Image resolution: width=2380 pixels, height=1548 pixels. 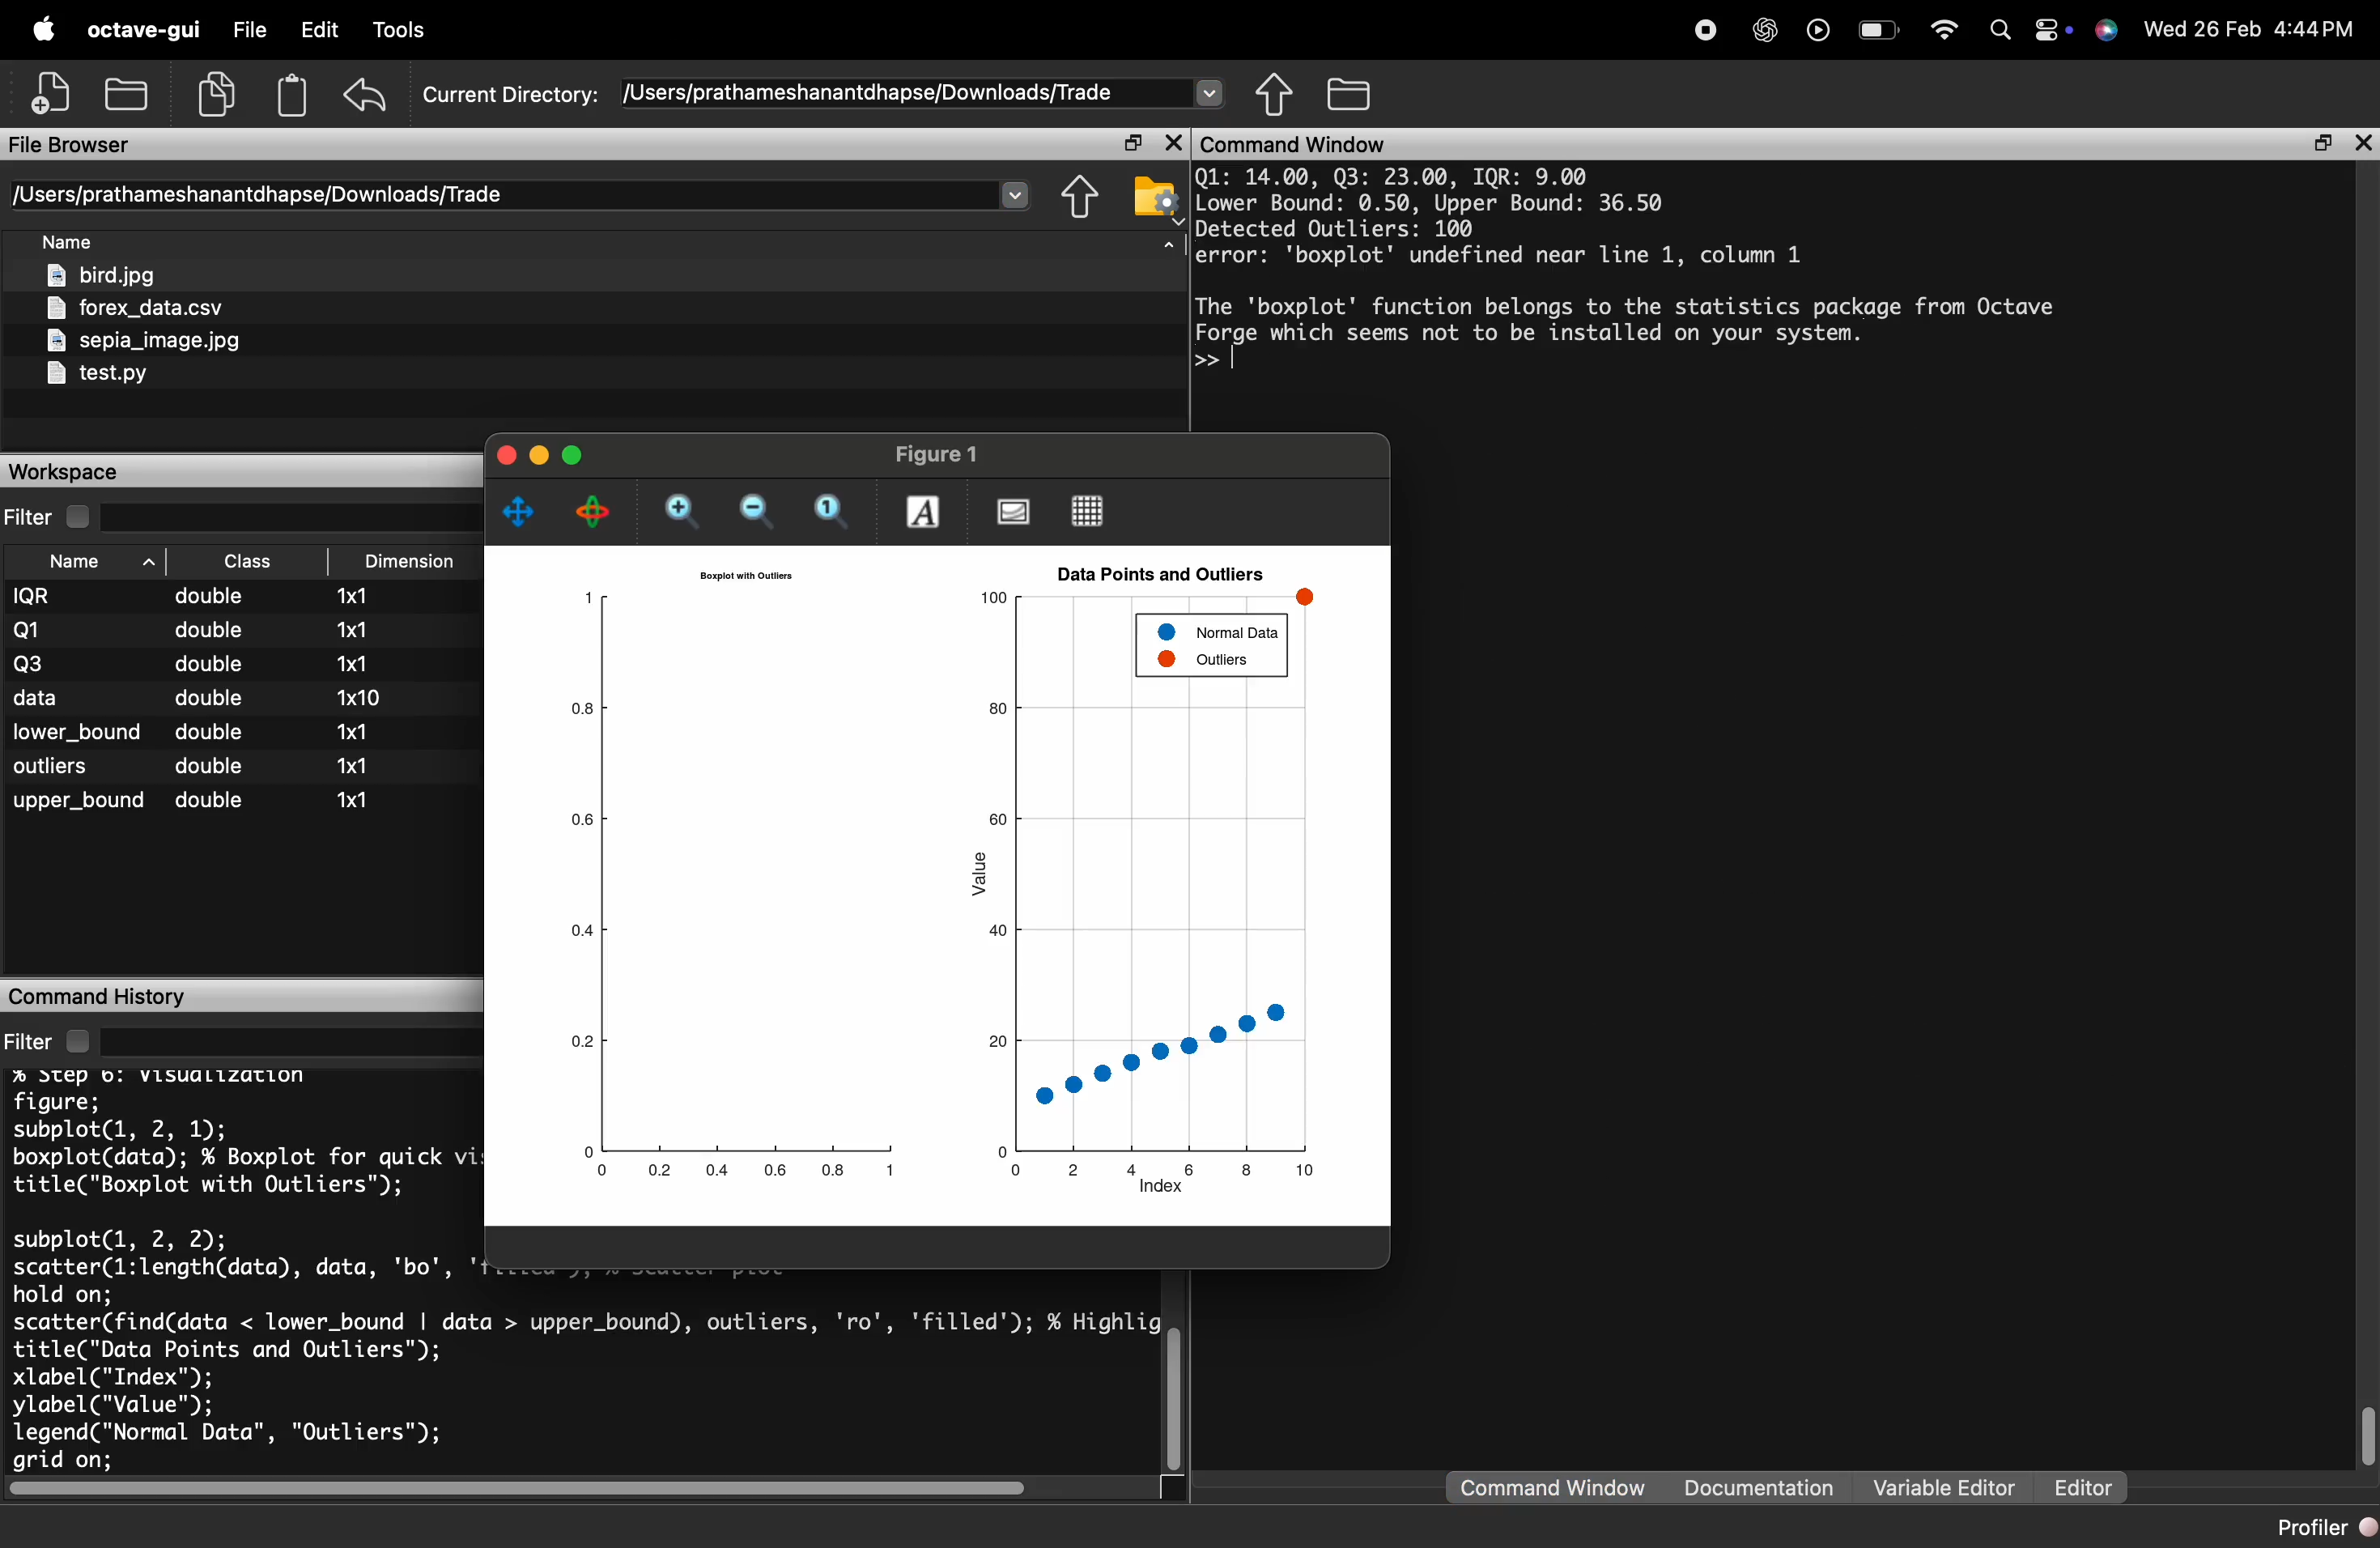 What do you see at coordinates (1016, 192) in the screenshot?
I see `Drop-down ` at bounding box center [1016, 192].